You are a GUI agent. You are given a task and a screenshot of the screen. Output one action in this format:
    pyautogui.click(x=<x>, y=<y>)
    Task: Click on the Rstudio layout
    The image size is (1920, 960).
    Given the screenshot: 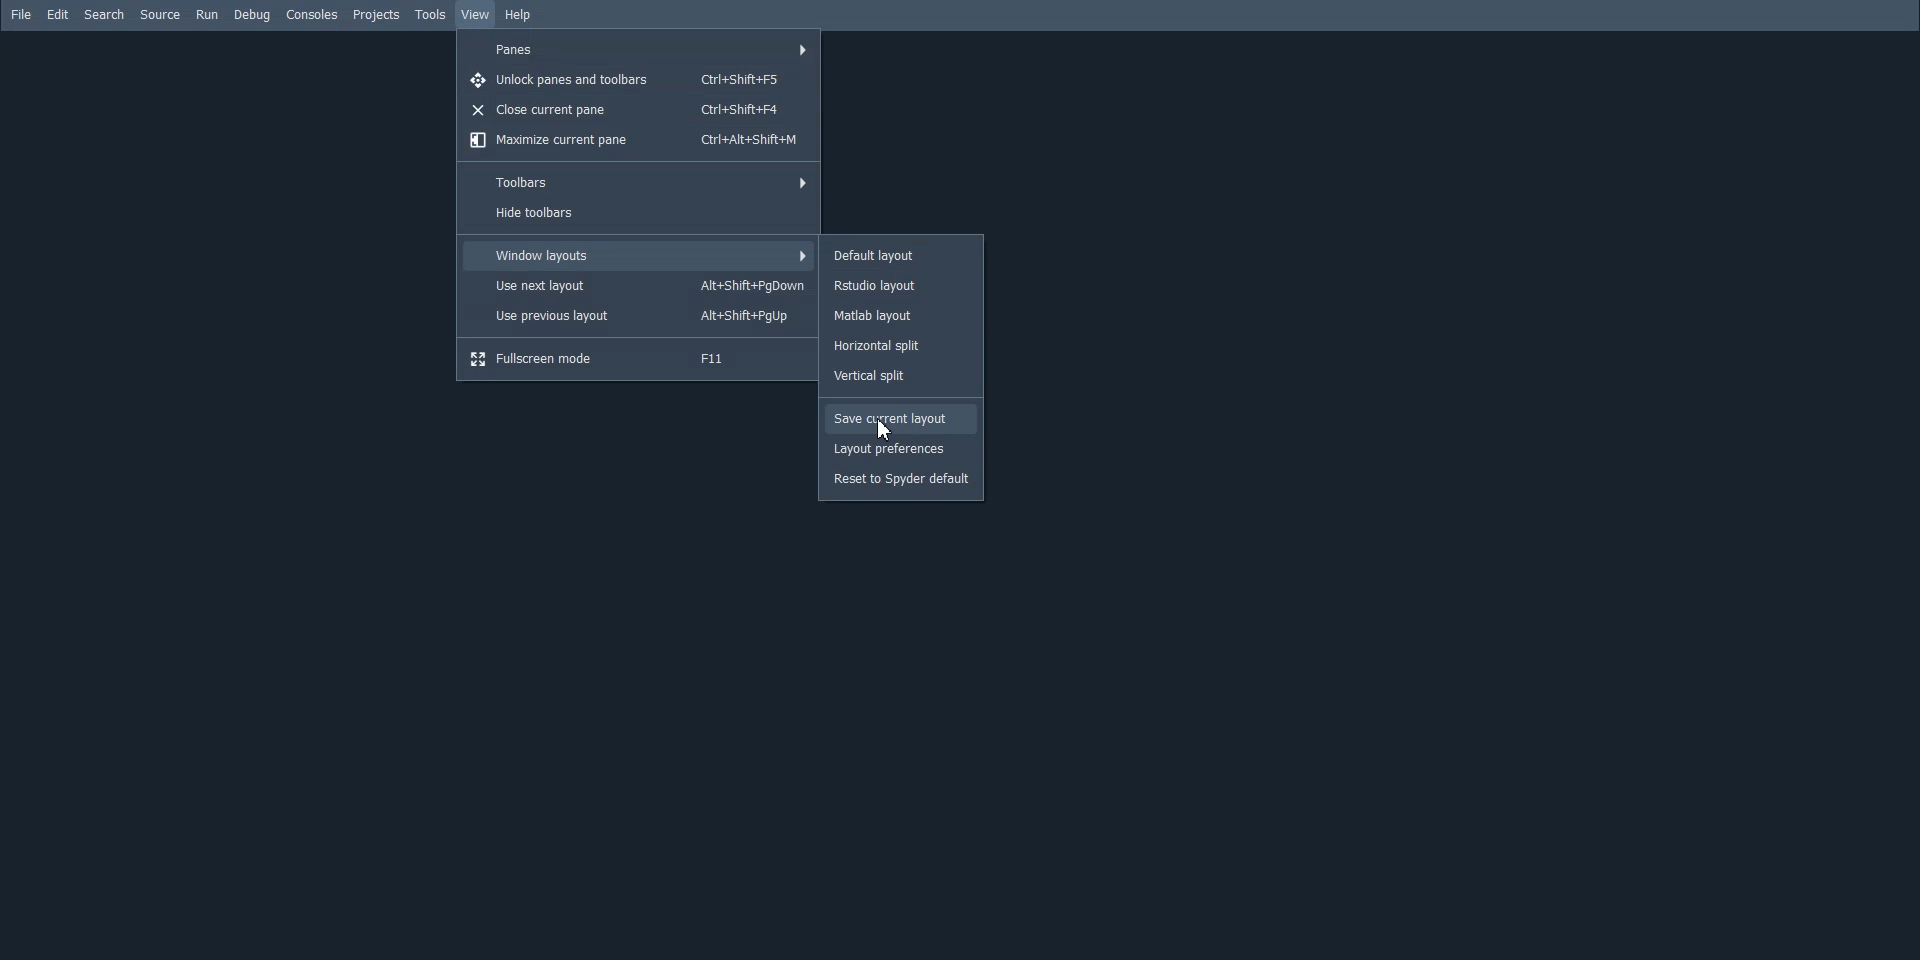 What is the action you would take?
    pyautogui.click(x=902, y=285)
    